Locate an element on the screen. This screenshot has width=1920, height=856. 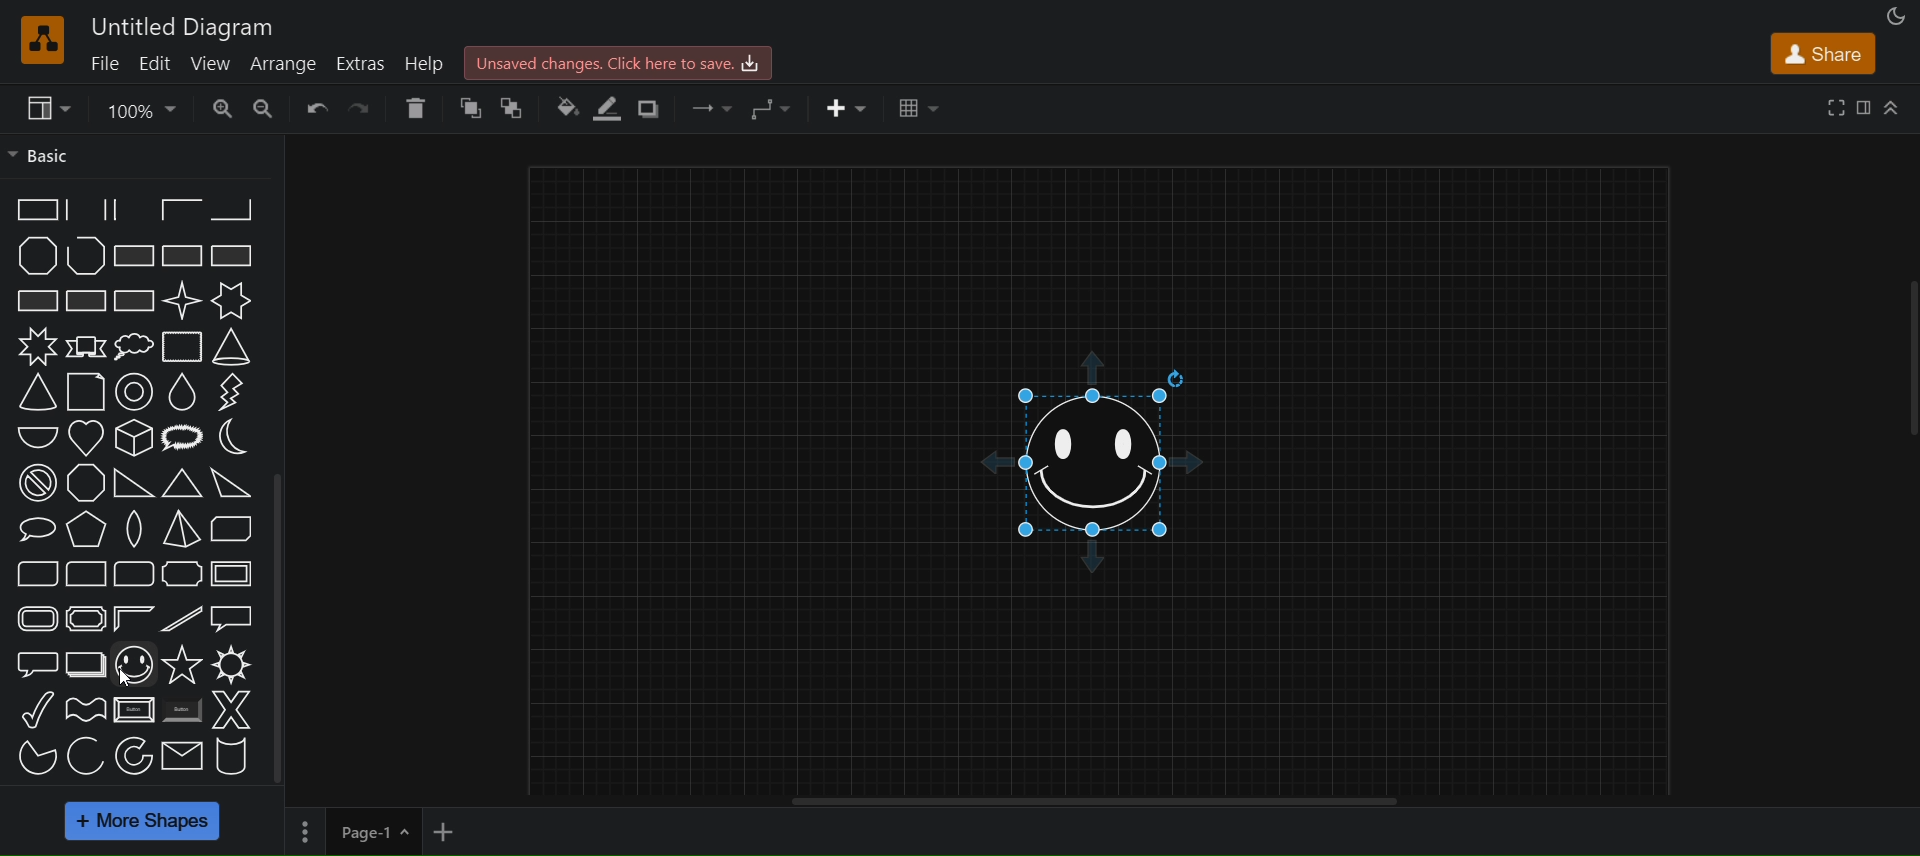
edit is located at coordinates (154, 62).